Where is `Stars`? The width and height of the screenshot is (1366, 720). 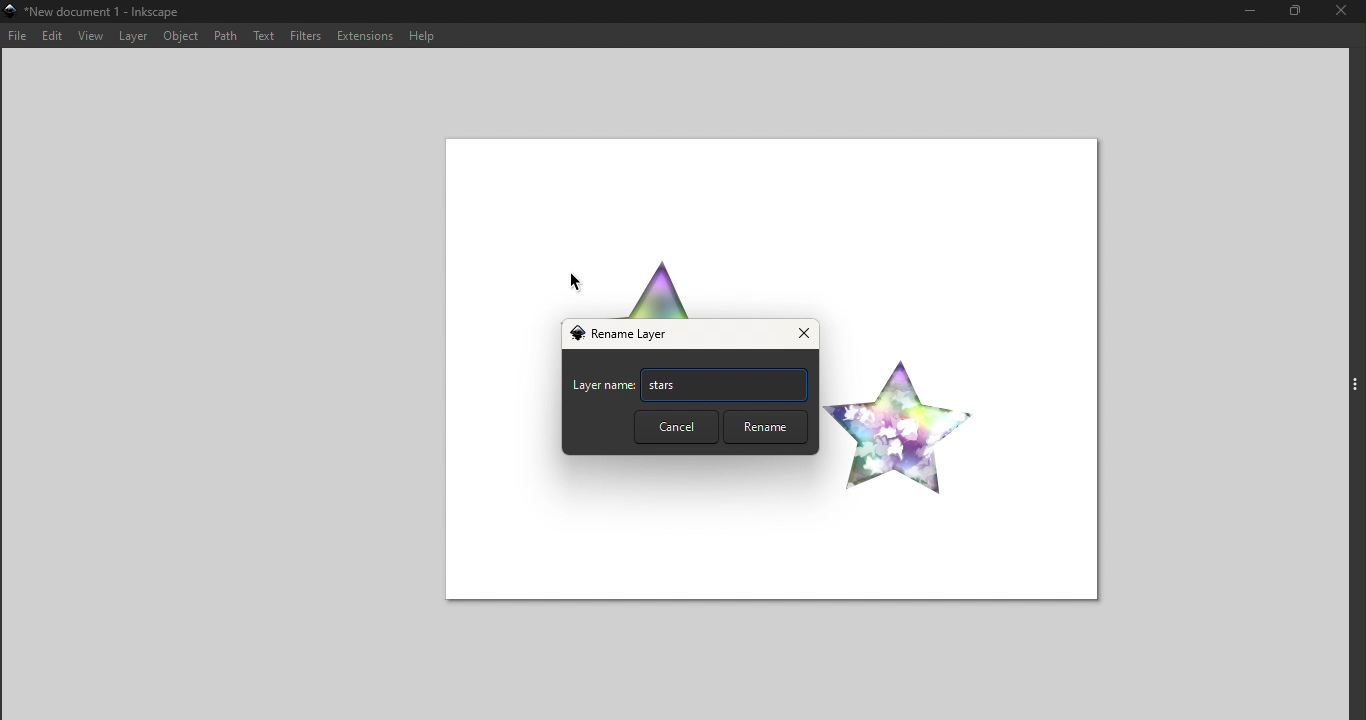 Stars is located at coordinates (724, 384).